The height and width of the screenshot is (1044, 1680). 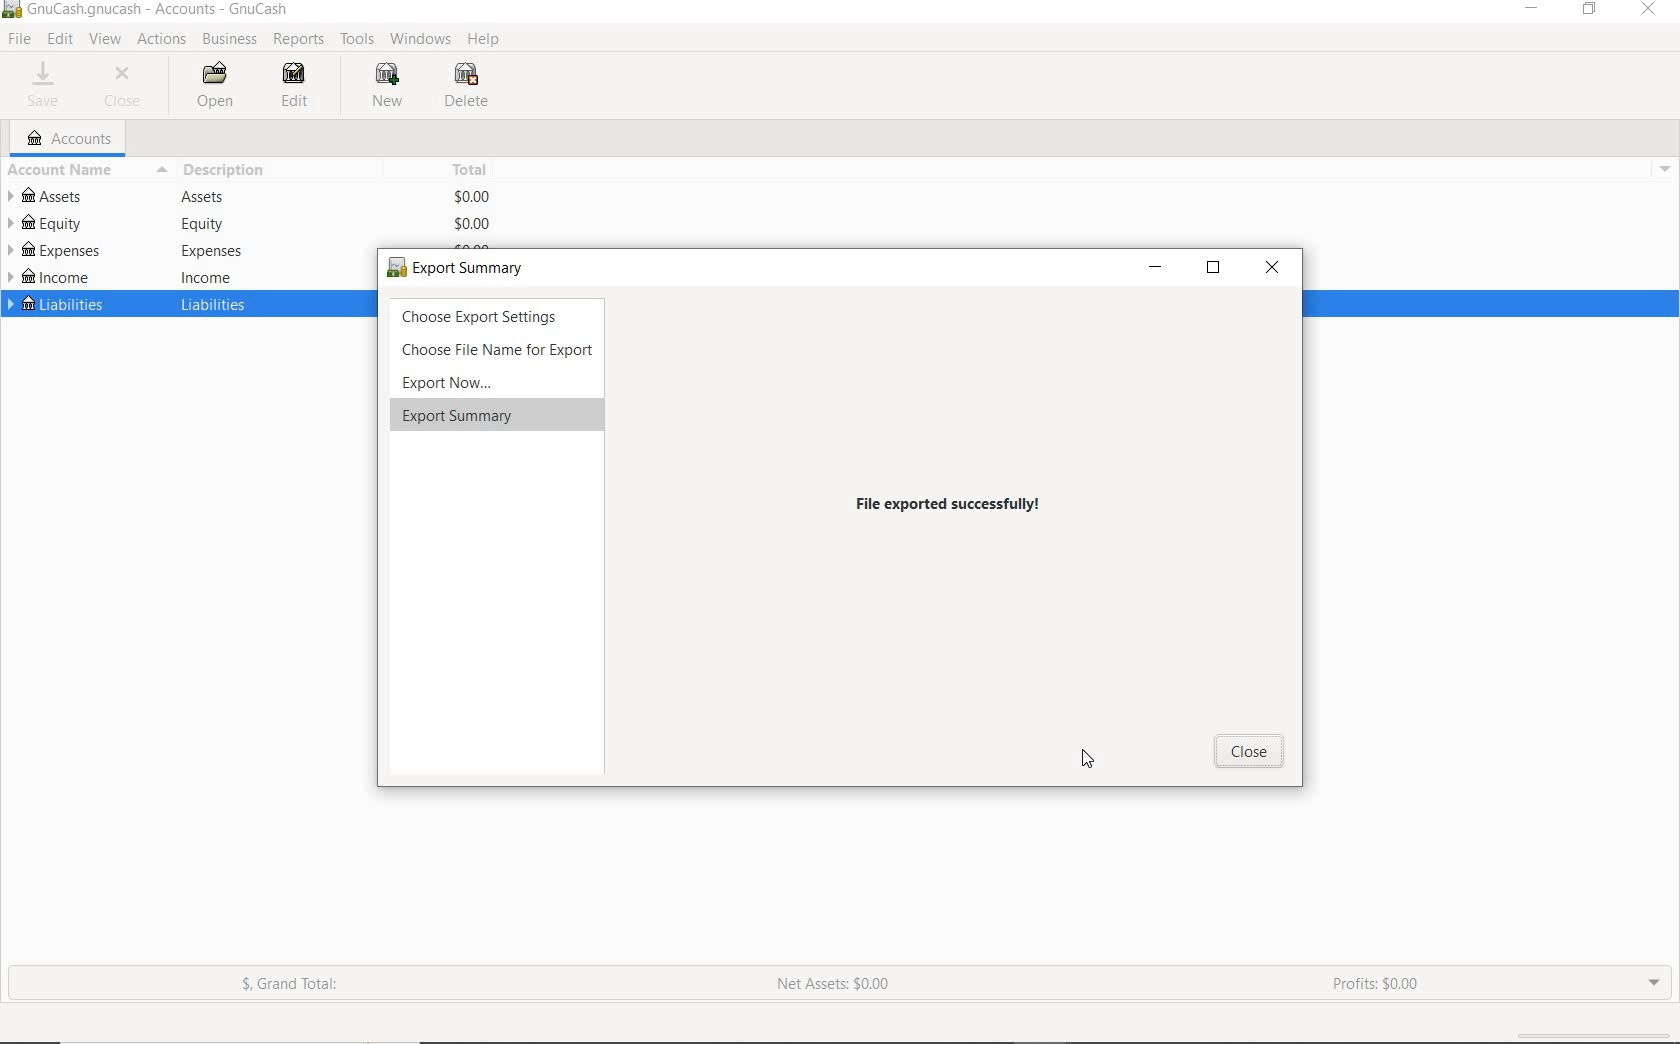 What do you see at coordinates (418, 40) in the screenshot?
I see `WINDOWS` at bounding box center [418, 40].